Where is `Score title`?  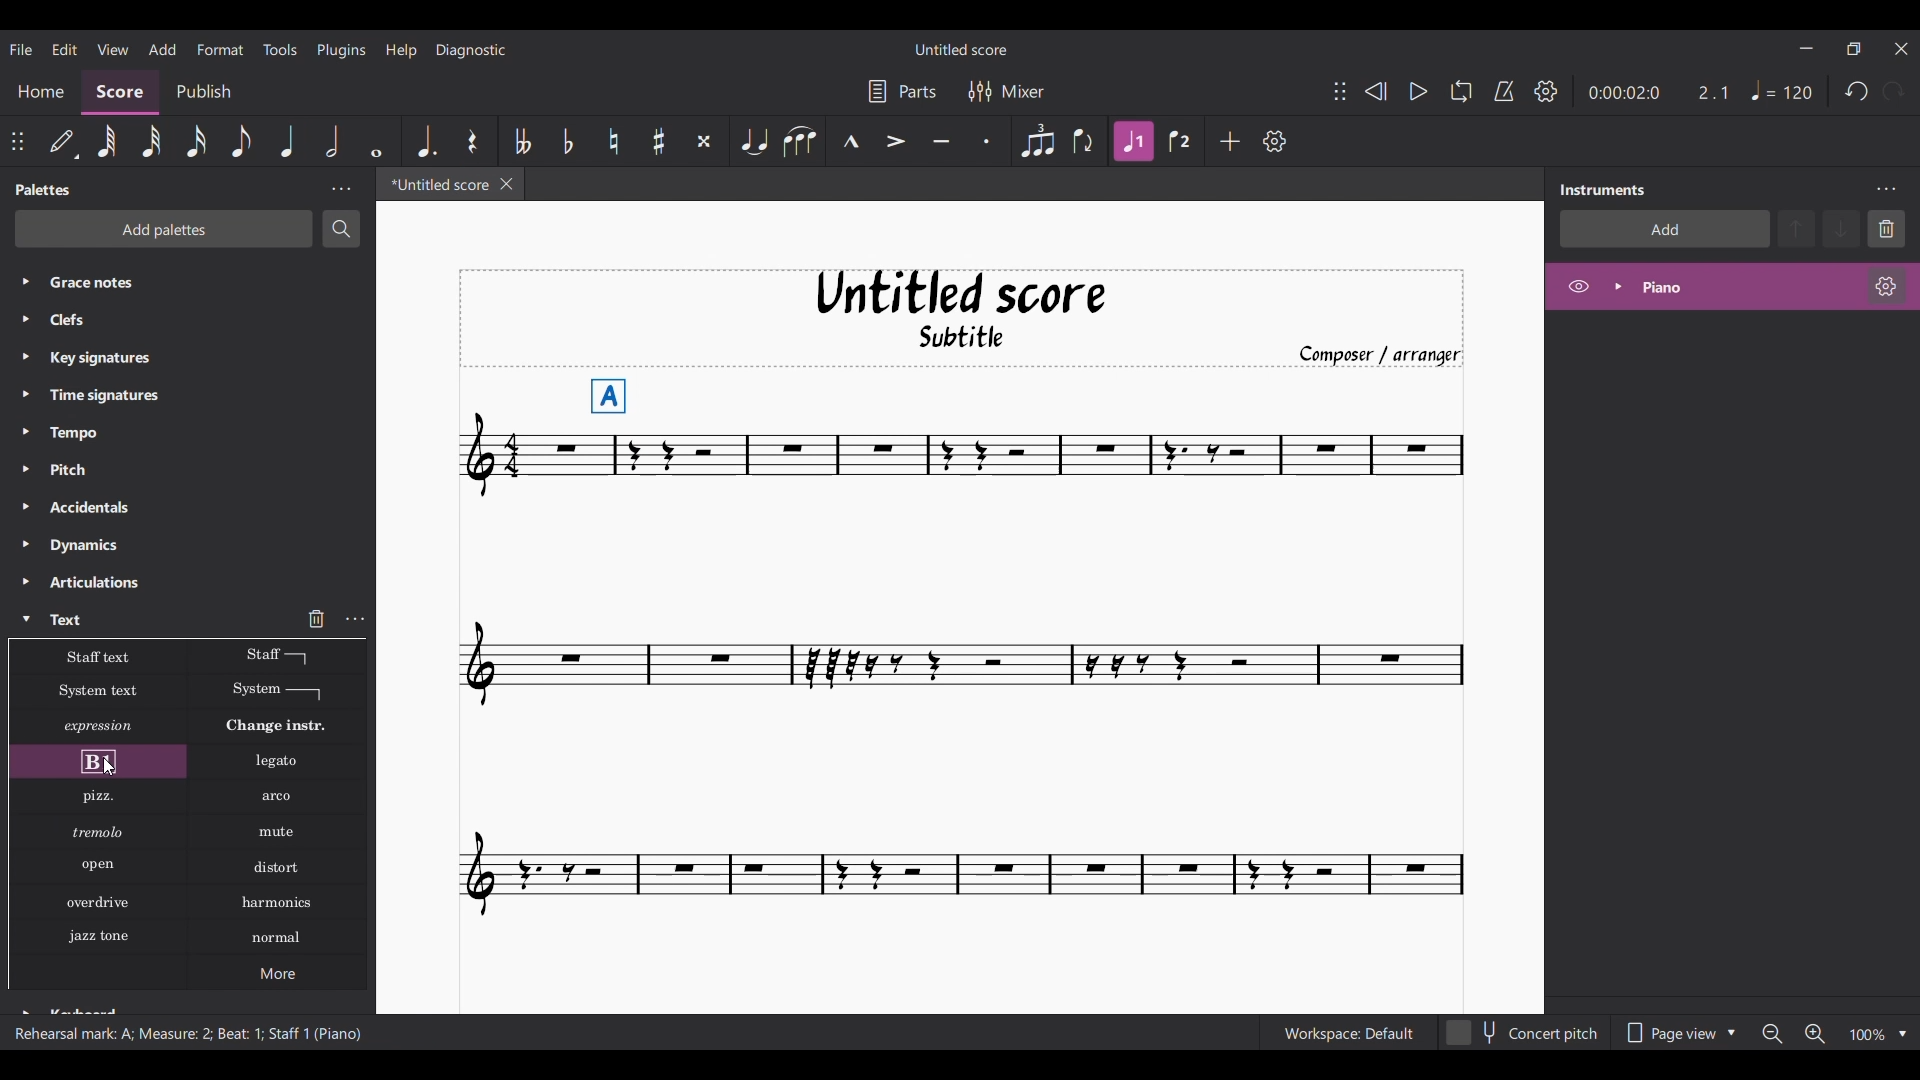 Score title is located at coordinates (959, 48).